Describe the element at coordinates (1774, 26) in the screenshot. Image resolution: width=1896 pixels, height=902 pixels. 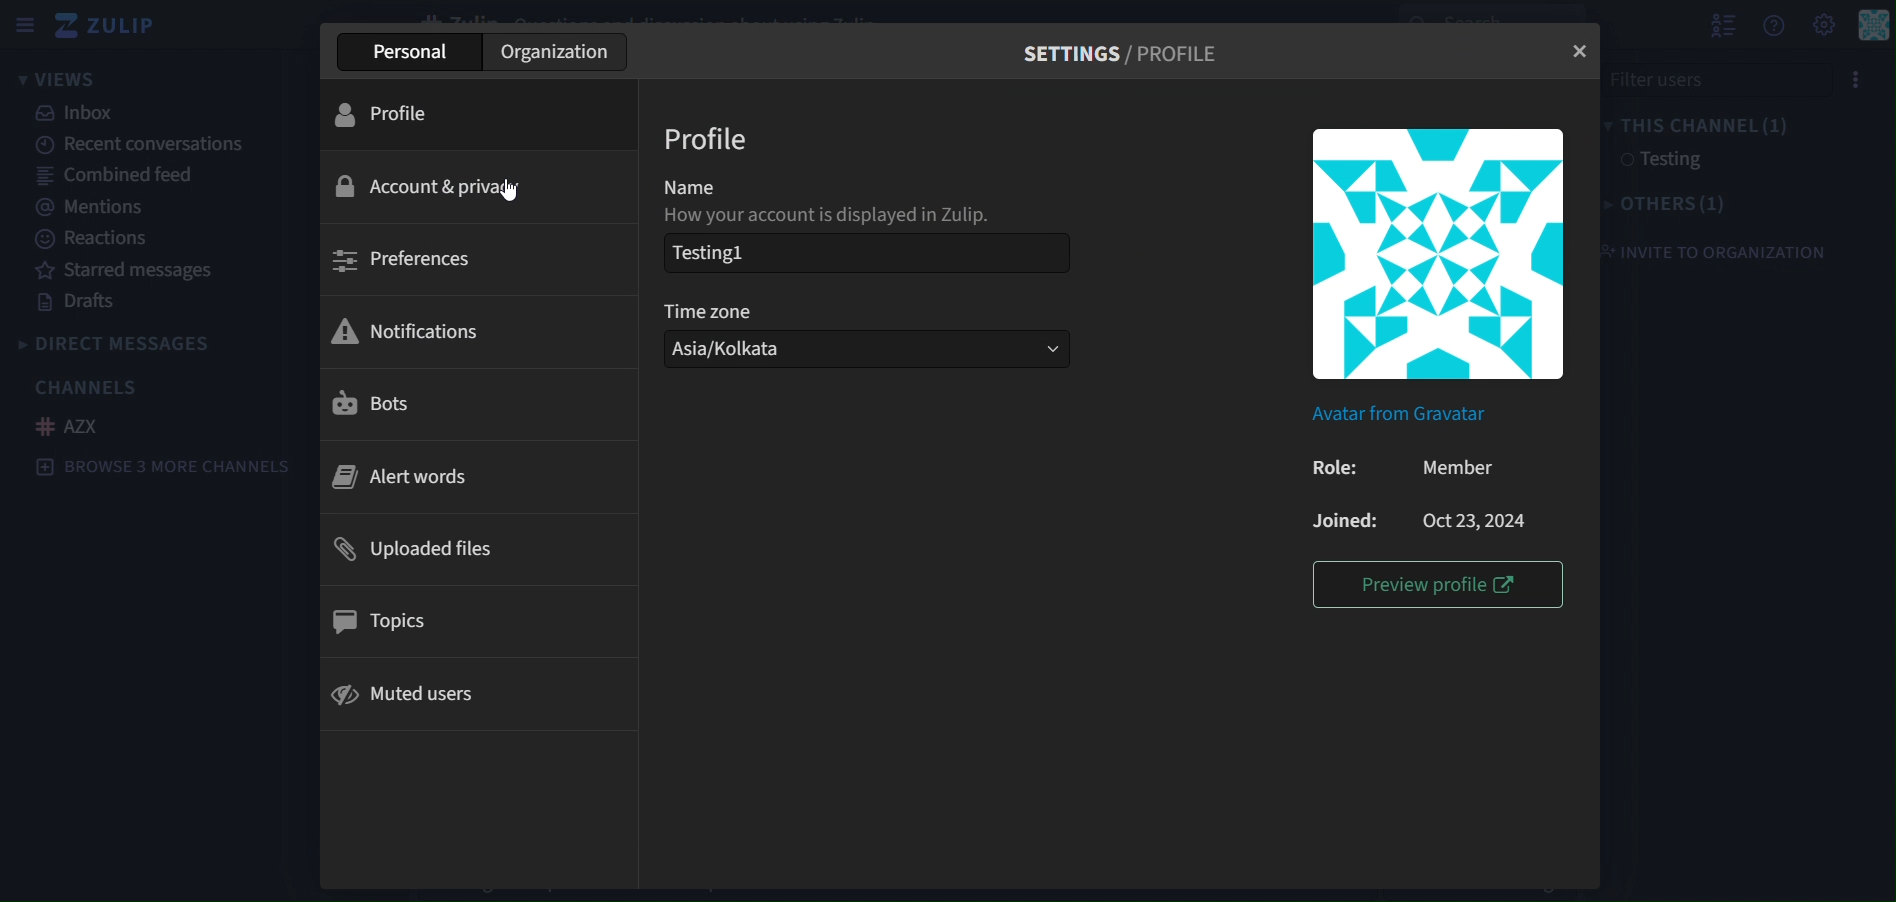
I see `get help` at that location.